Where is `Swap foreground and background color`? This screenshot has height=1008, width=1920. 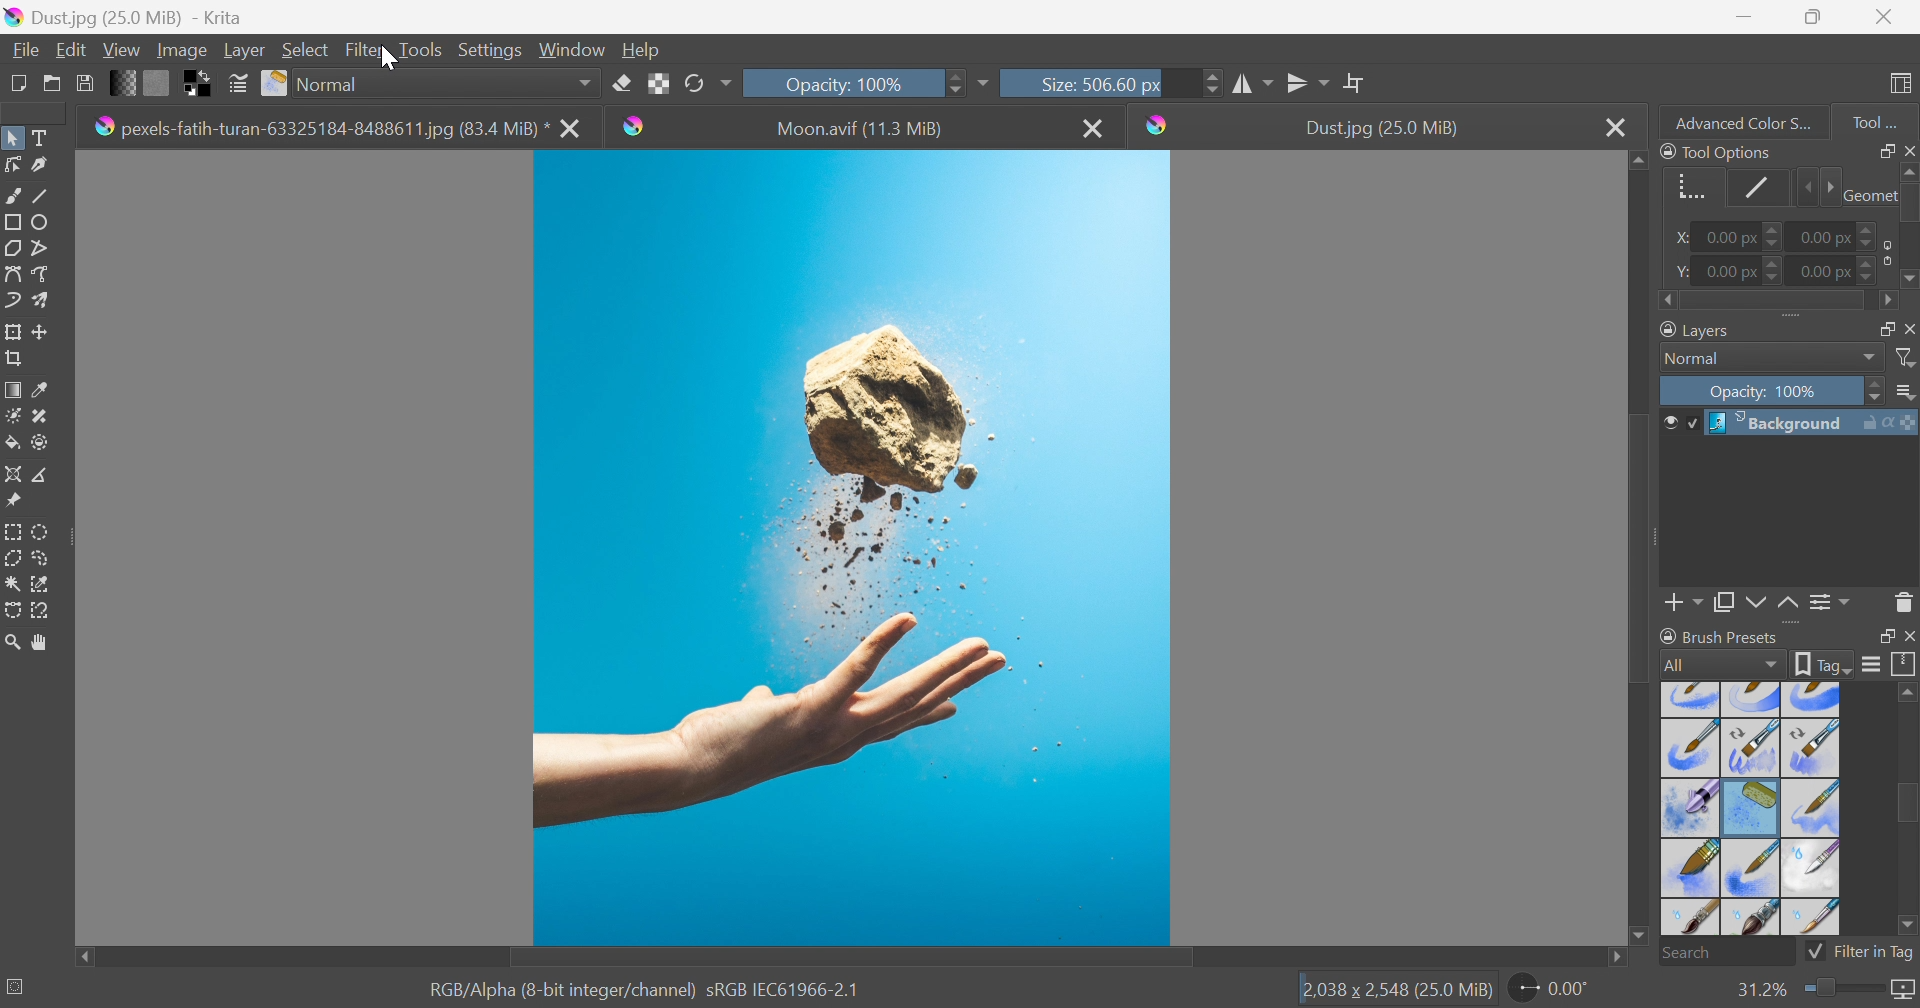
Swap foreground and background color is located at coordinates (201, 84).